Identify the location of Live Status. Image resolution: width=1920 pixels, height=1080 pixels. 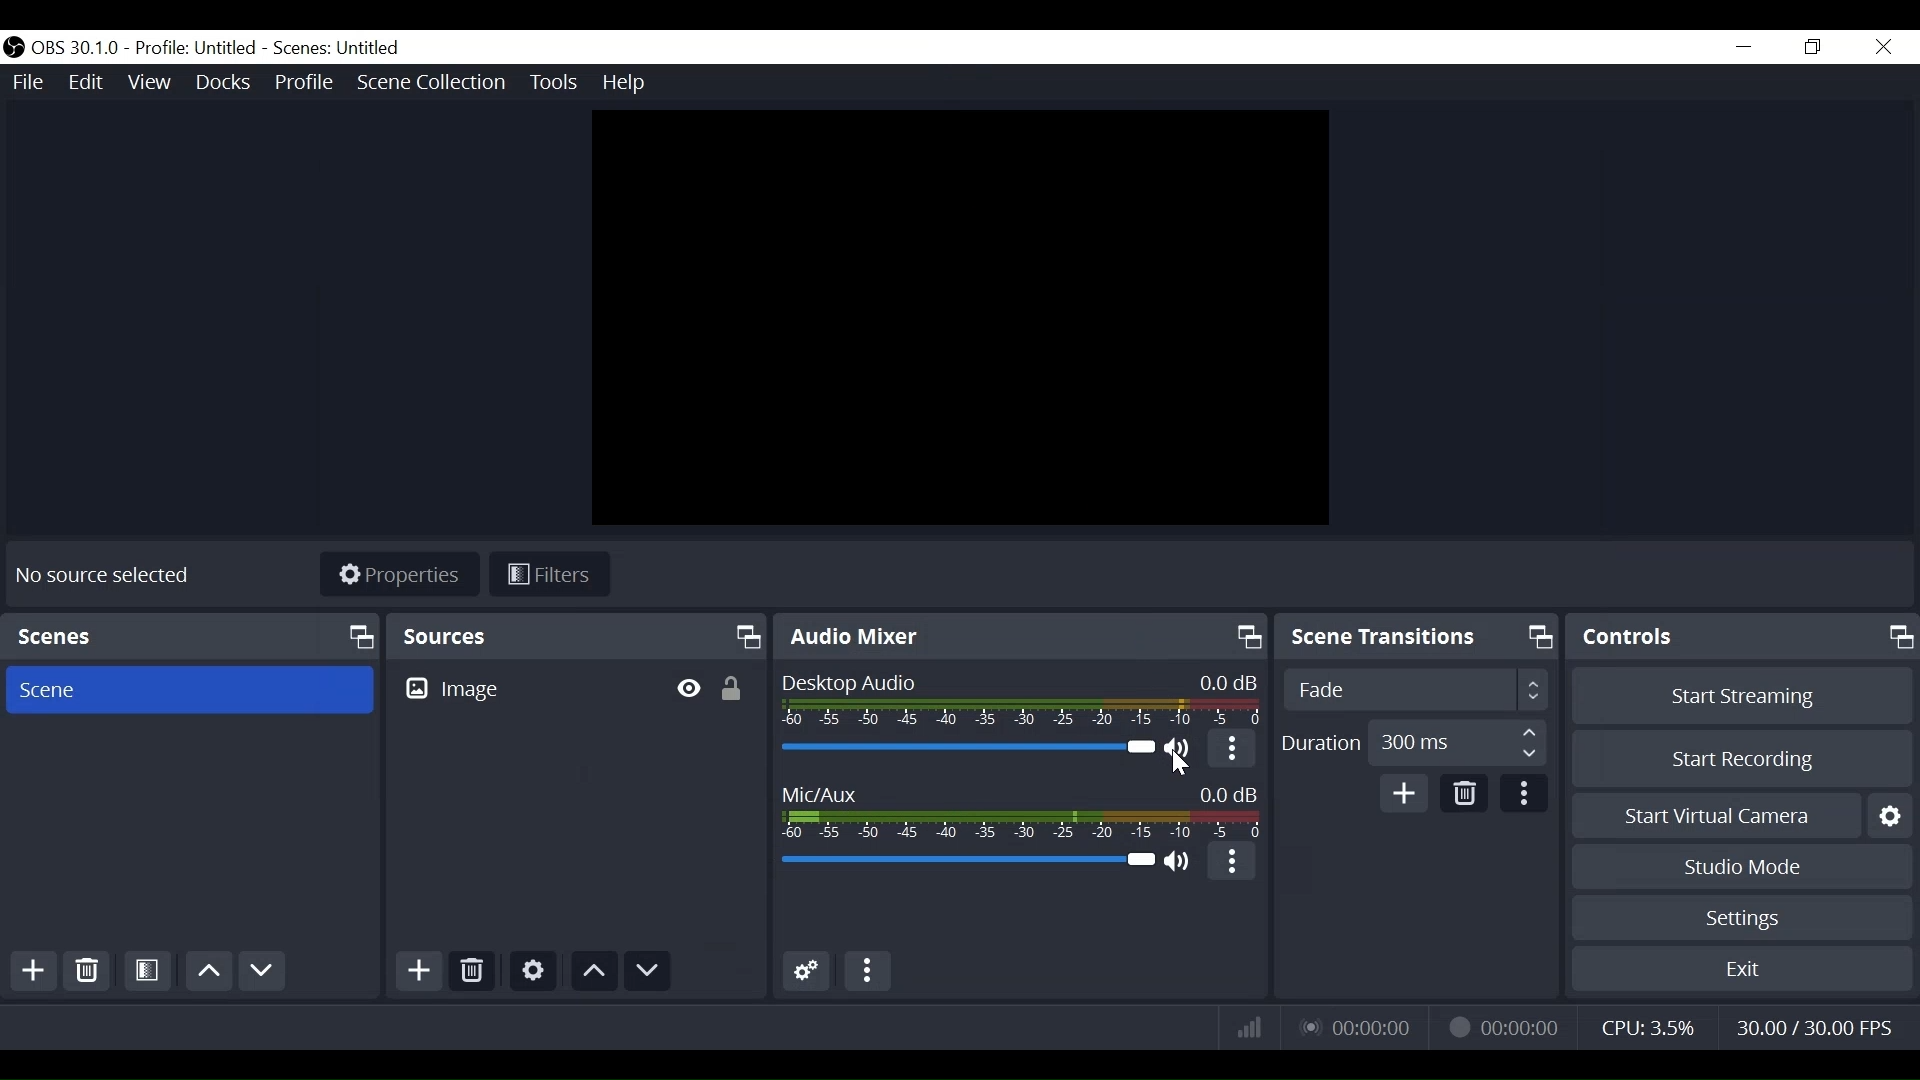
(1348, 1025).